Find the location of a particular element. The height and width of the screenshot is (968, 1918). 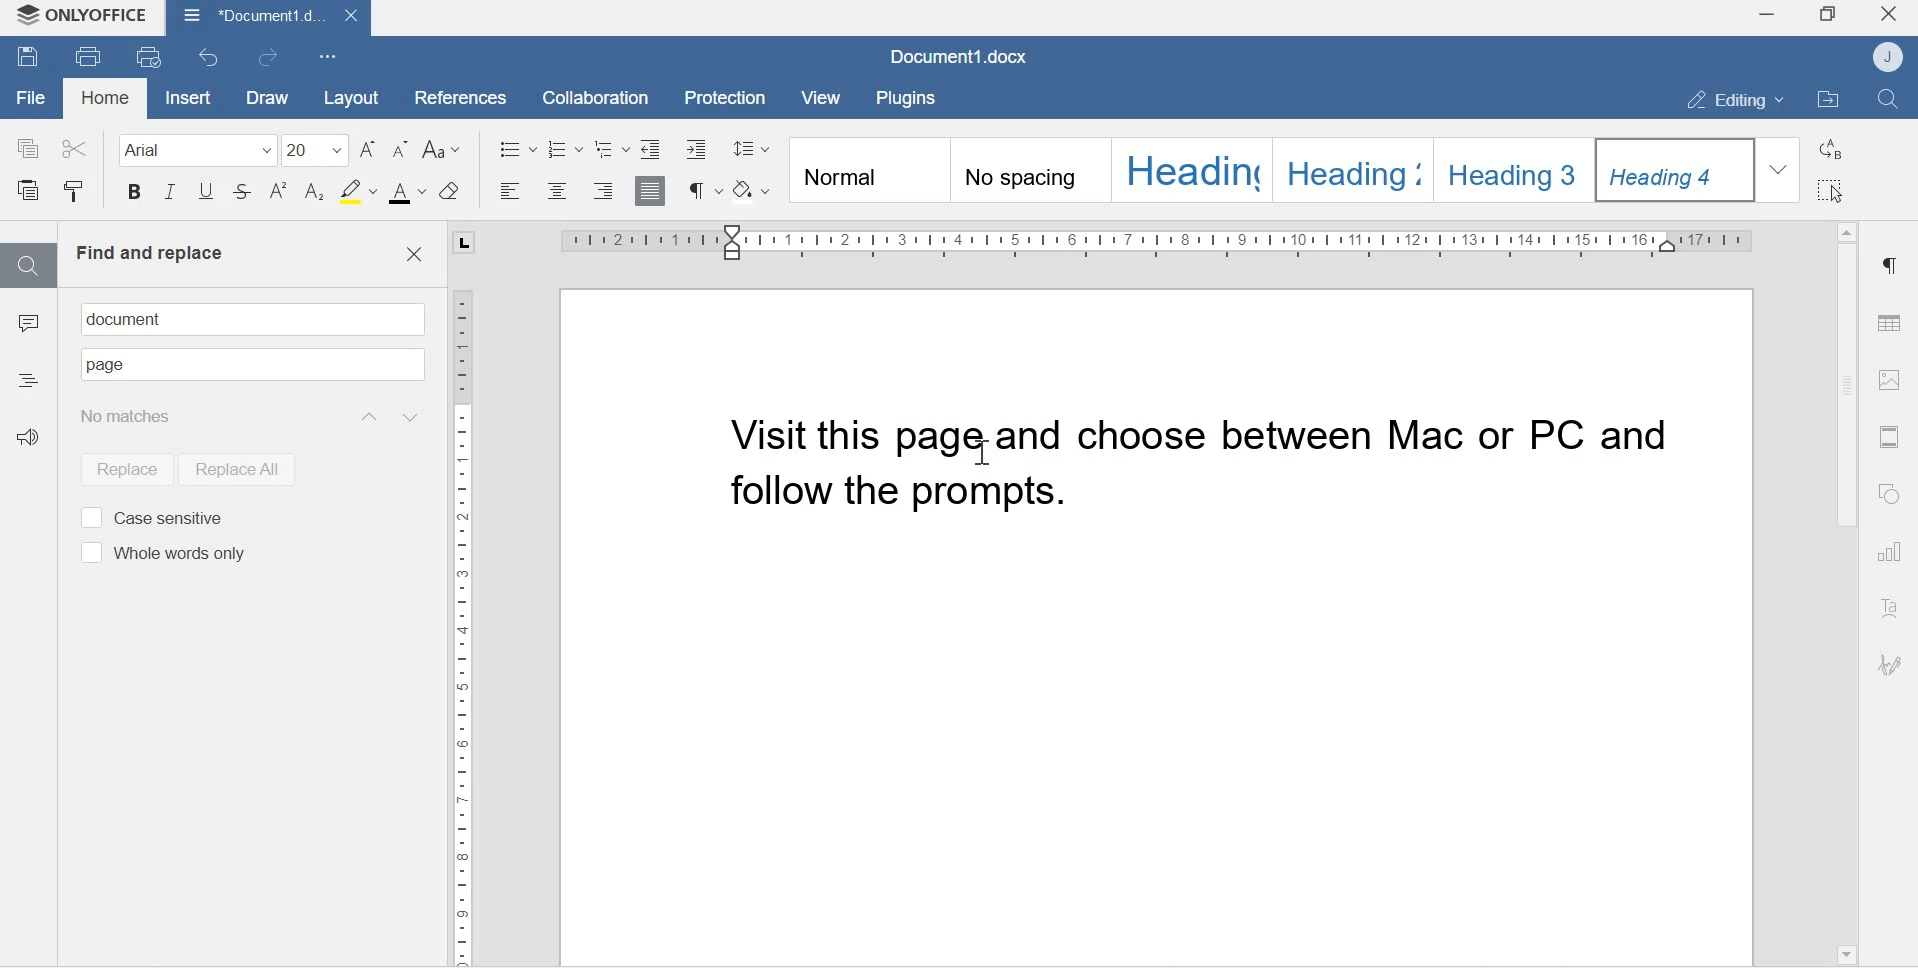

Find is located at coordinates (1892, 100).